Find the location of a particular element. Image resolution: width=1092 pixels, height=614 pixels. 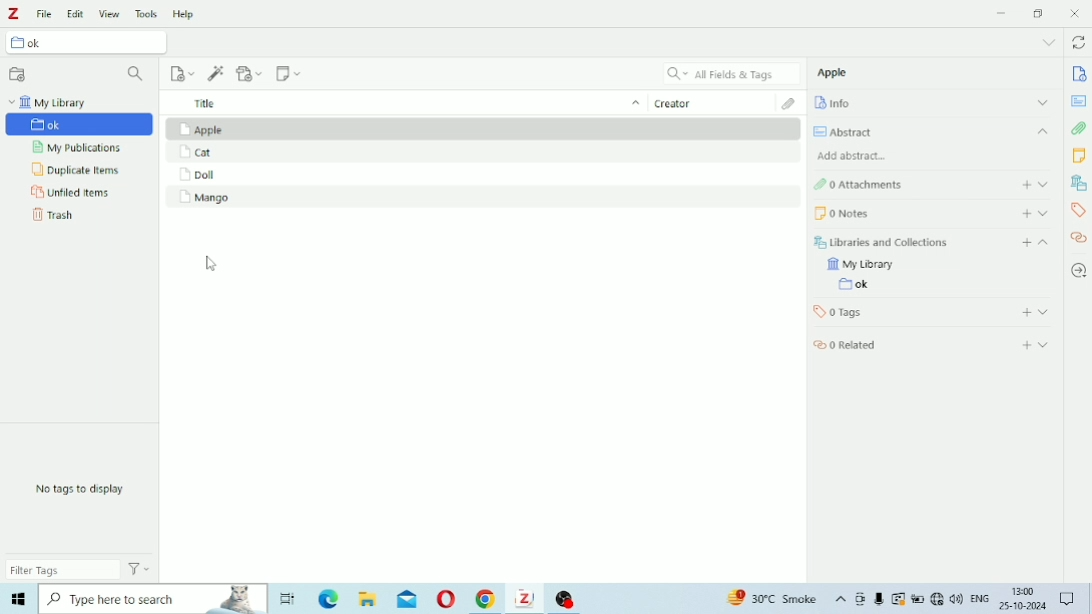

Add Item (s) by Identifier is located at coordinates (216, 72).